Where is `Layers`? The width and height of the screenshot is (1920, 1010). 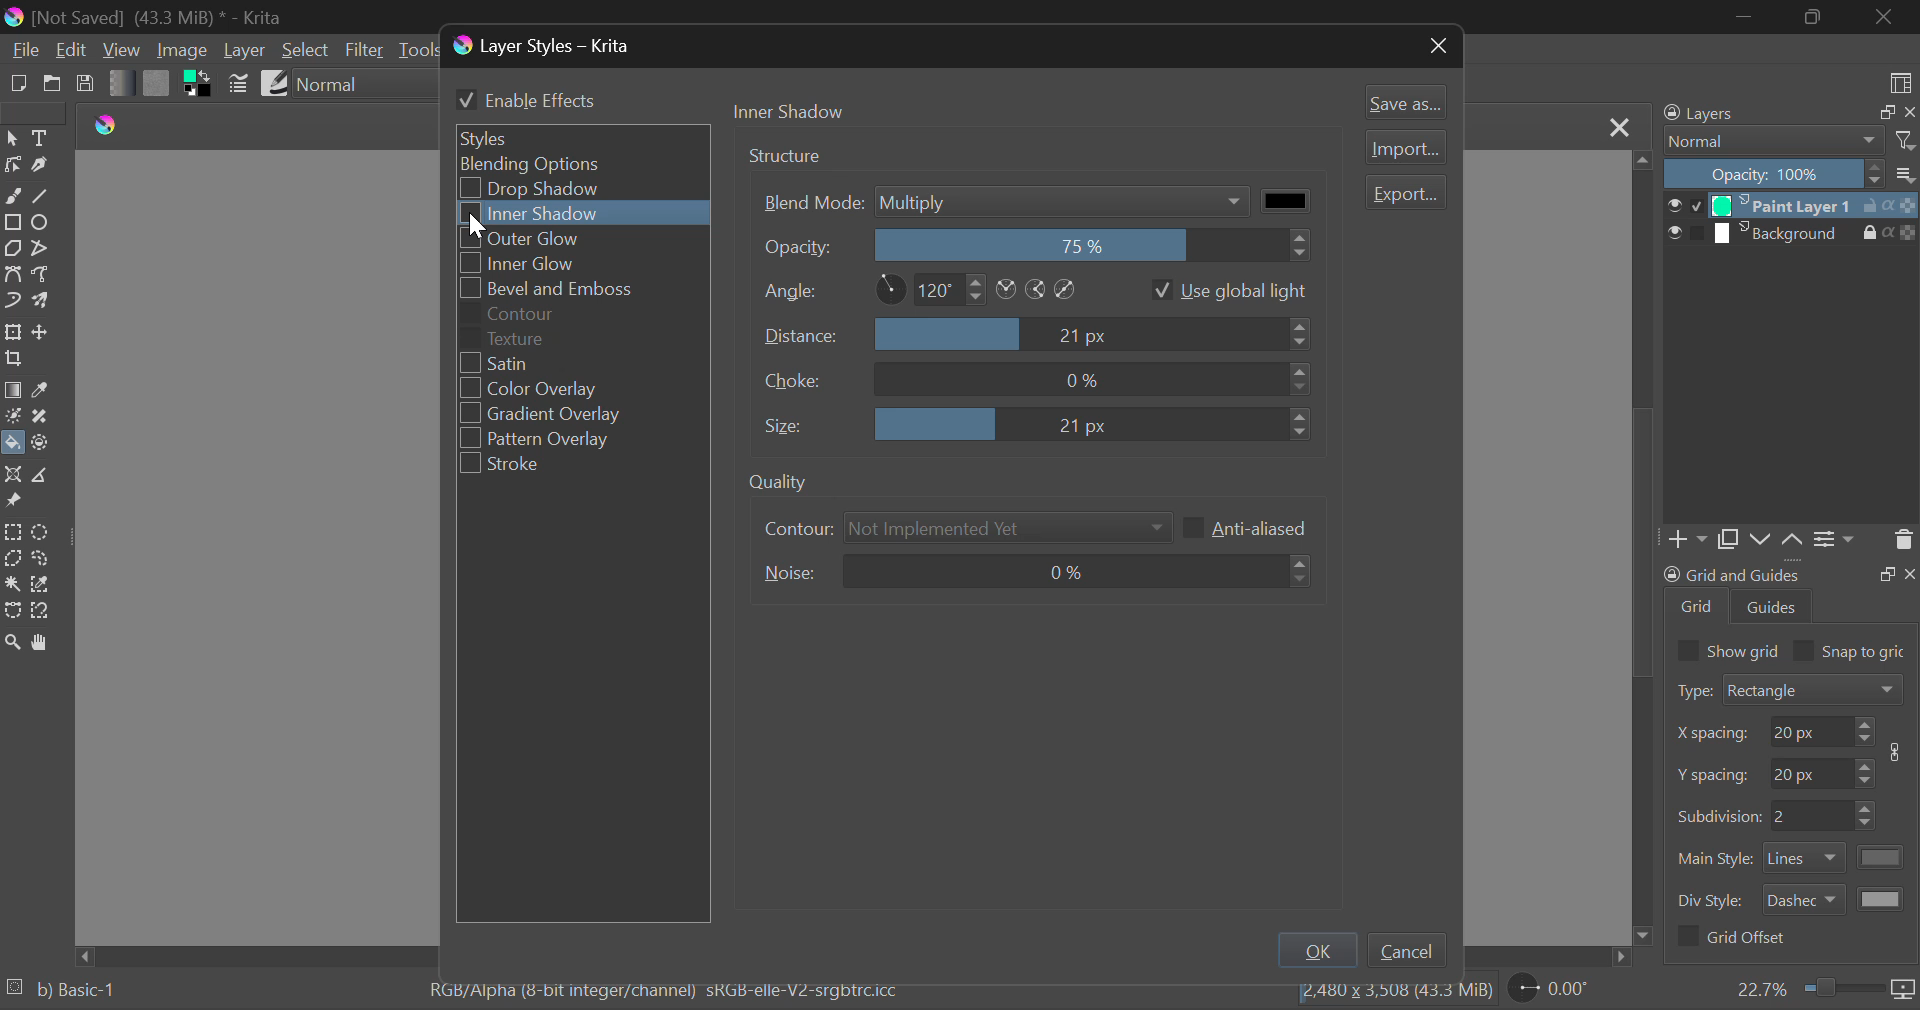 Layers is located at coordinates (1790, 220).